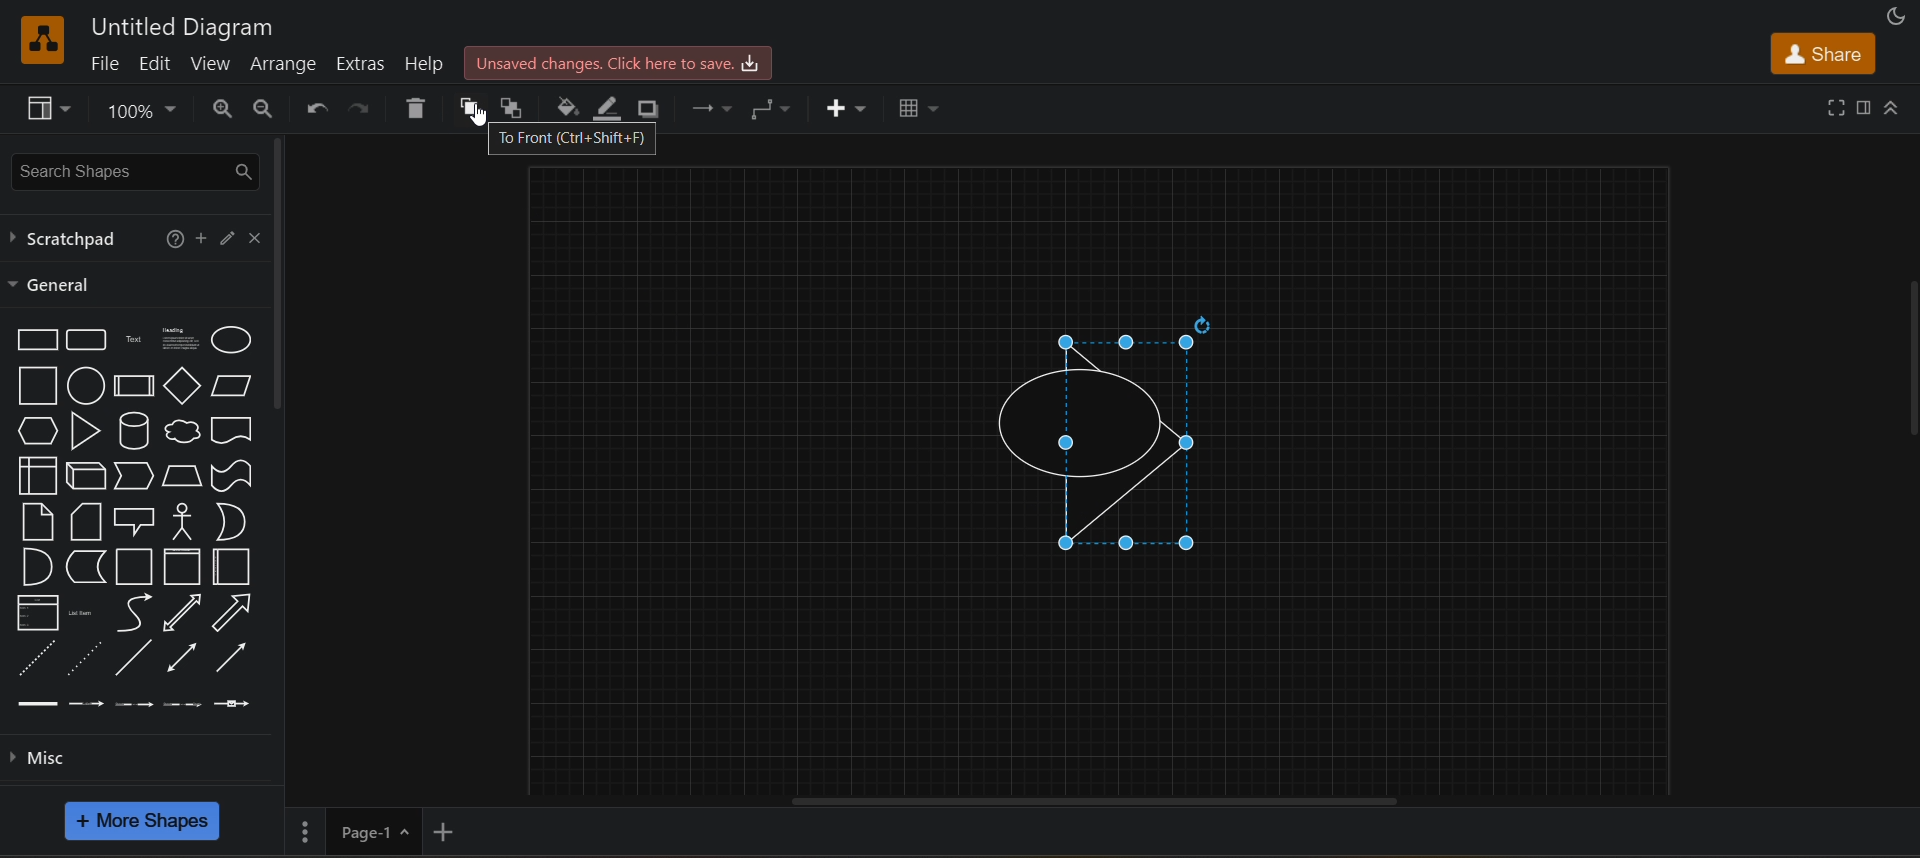 The height and width of the screenshot is (858, 1920). What do you see at coordinates (109, 64) in the screenshot?
I see `file` at bounding box center [109, 64].